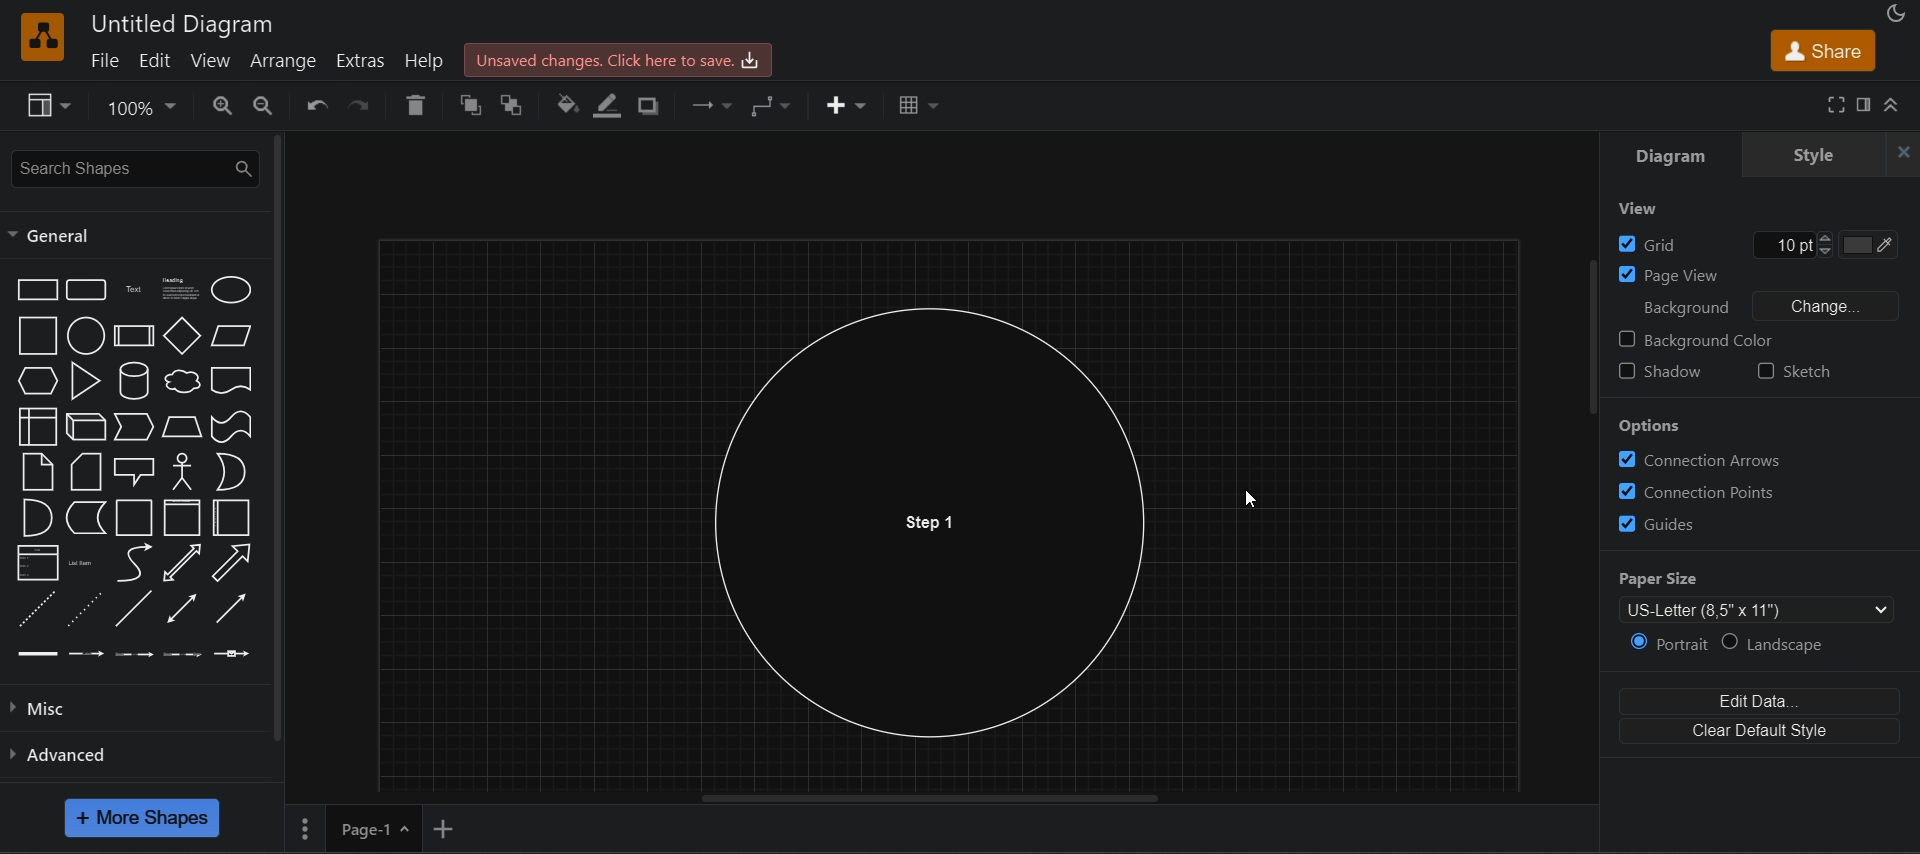  What do you see at coordinates (1649, 244) in the screenshot?
I see `Grid` at bounding box center [1649, 244].